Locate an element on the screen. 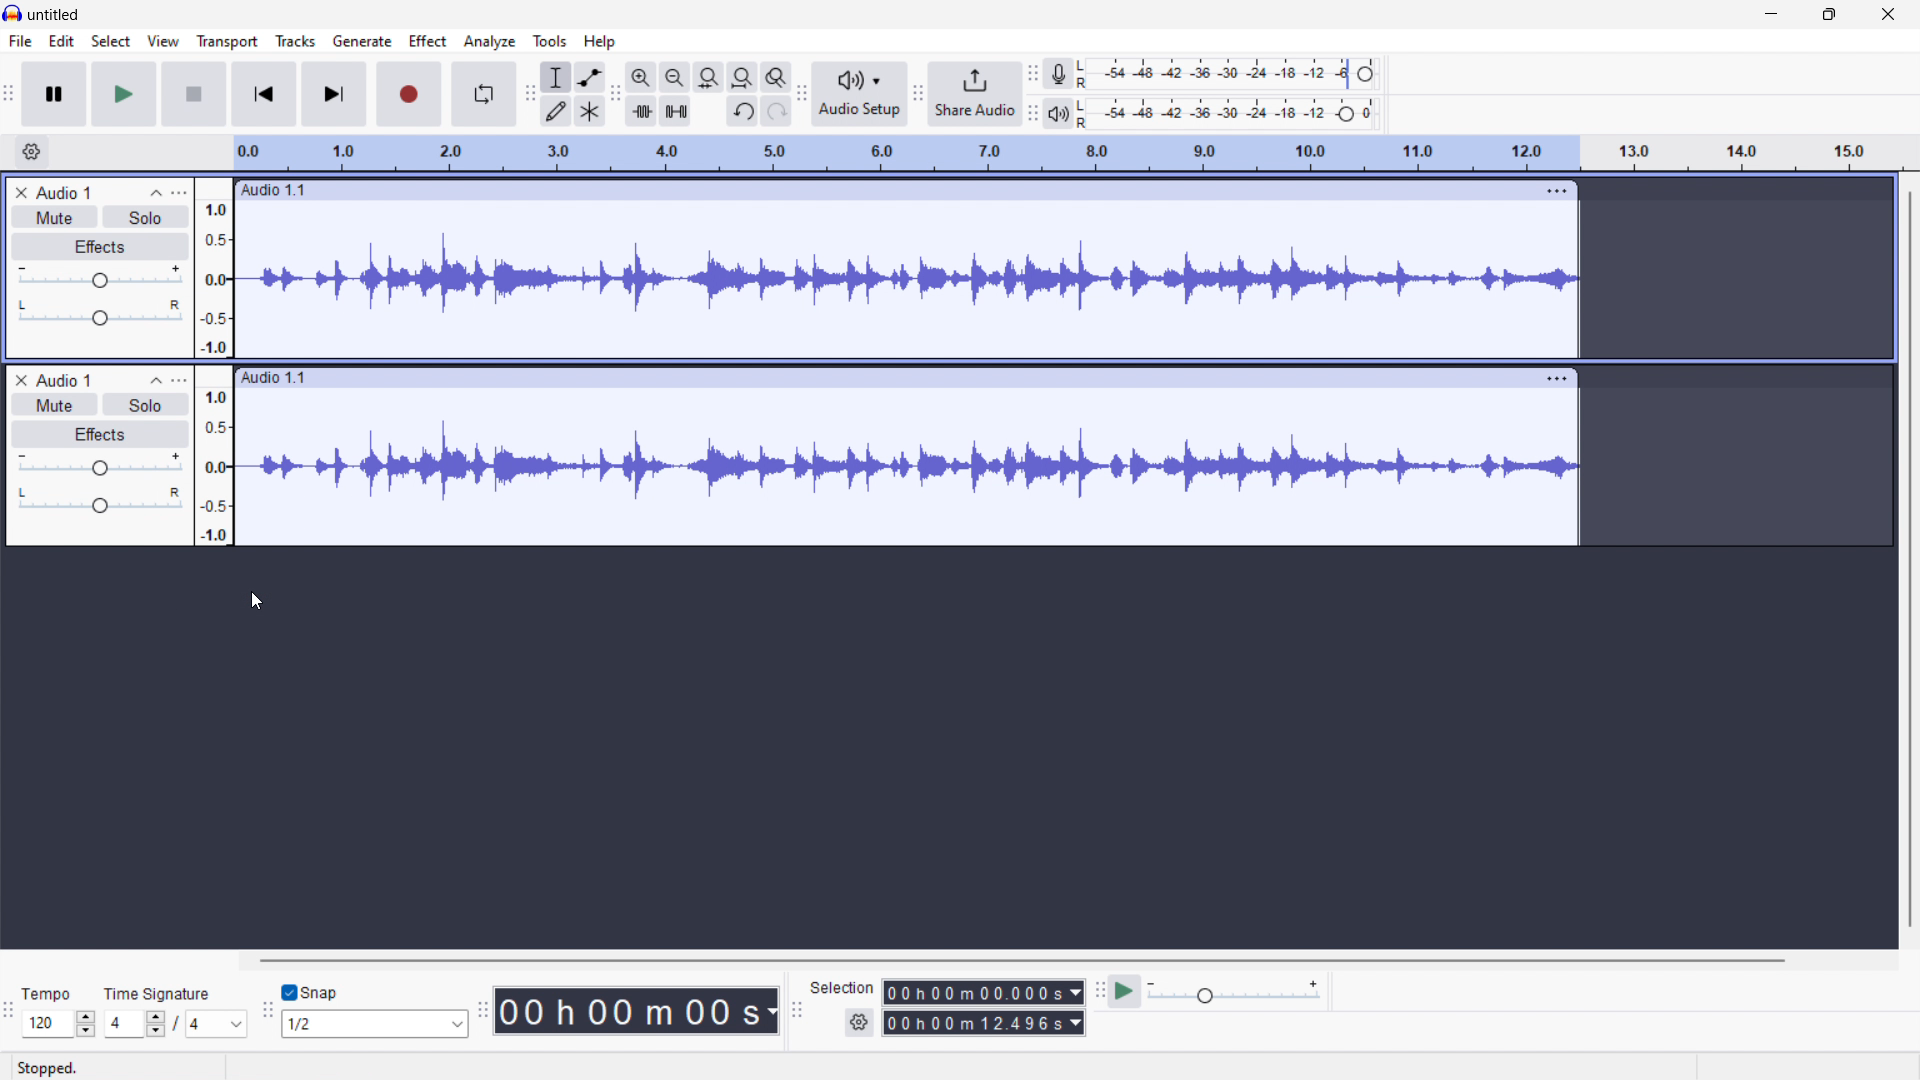  zoom in is located at coordinates (641, 77).